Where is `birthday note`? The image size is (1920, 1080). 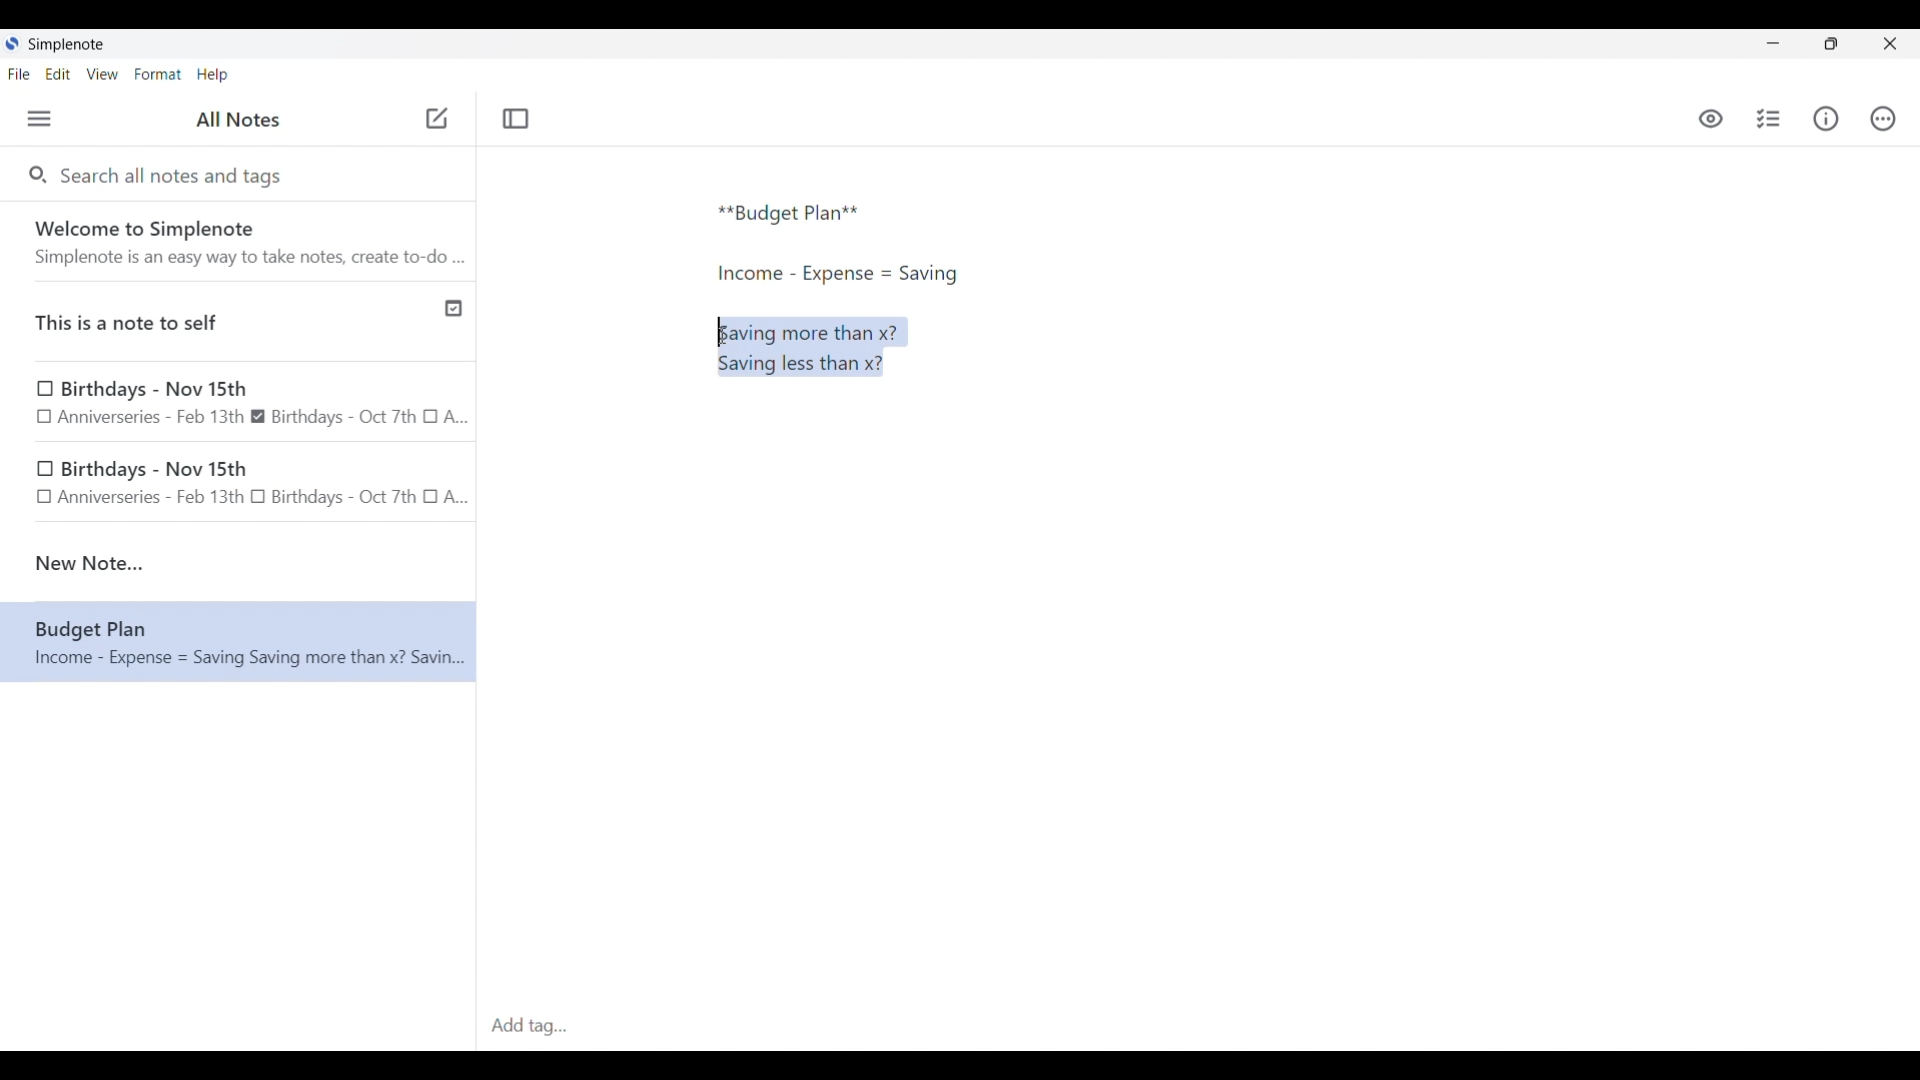
birthday note is located at coordinates (240, 486).